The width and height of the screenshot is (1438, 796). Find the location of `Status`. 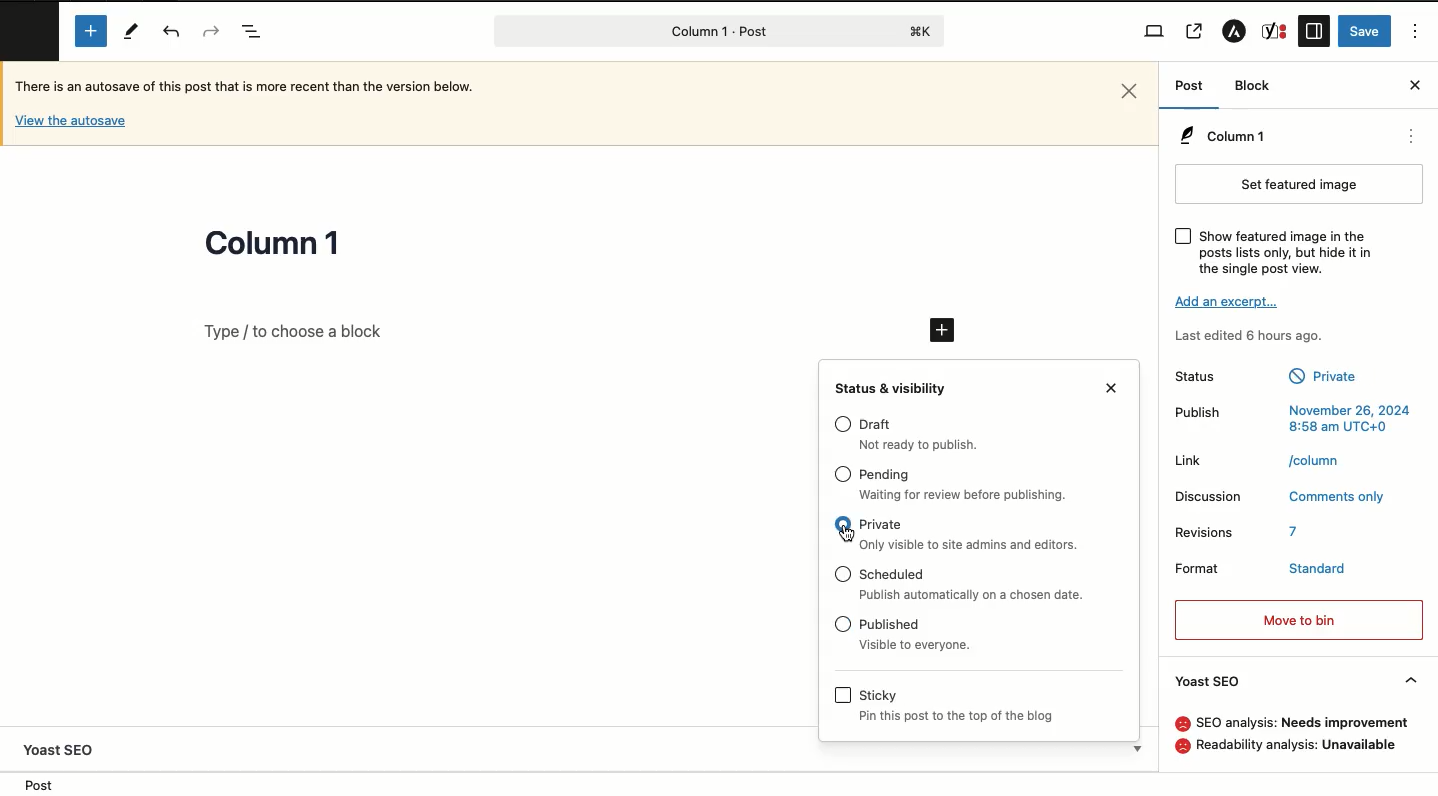

Status is located at coordinates (1212, 377).